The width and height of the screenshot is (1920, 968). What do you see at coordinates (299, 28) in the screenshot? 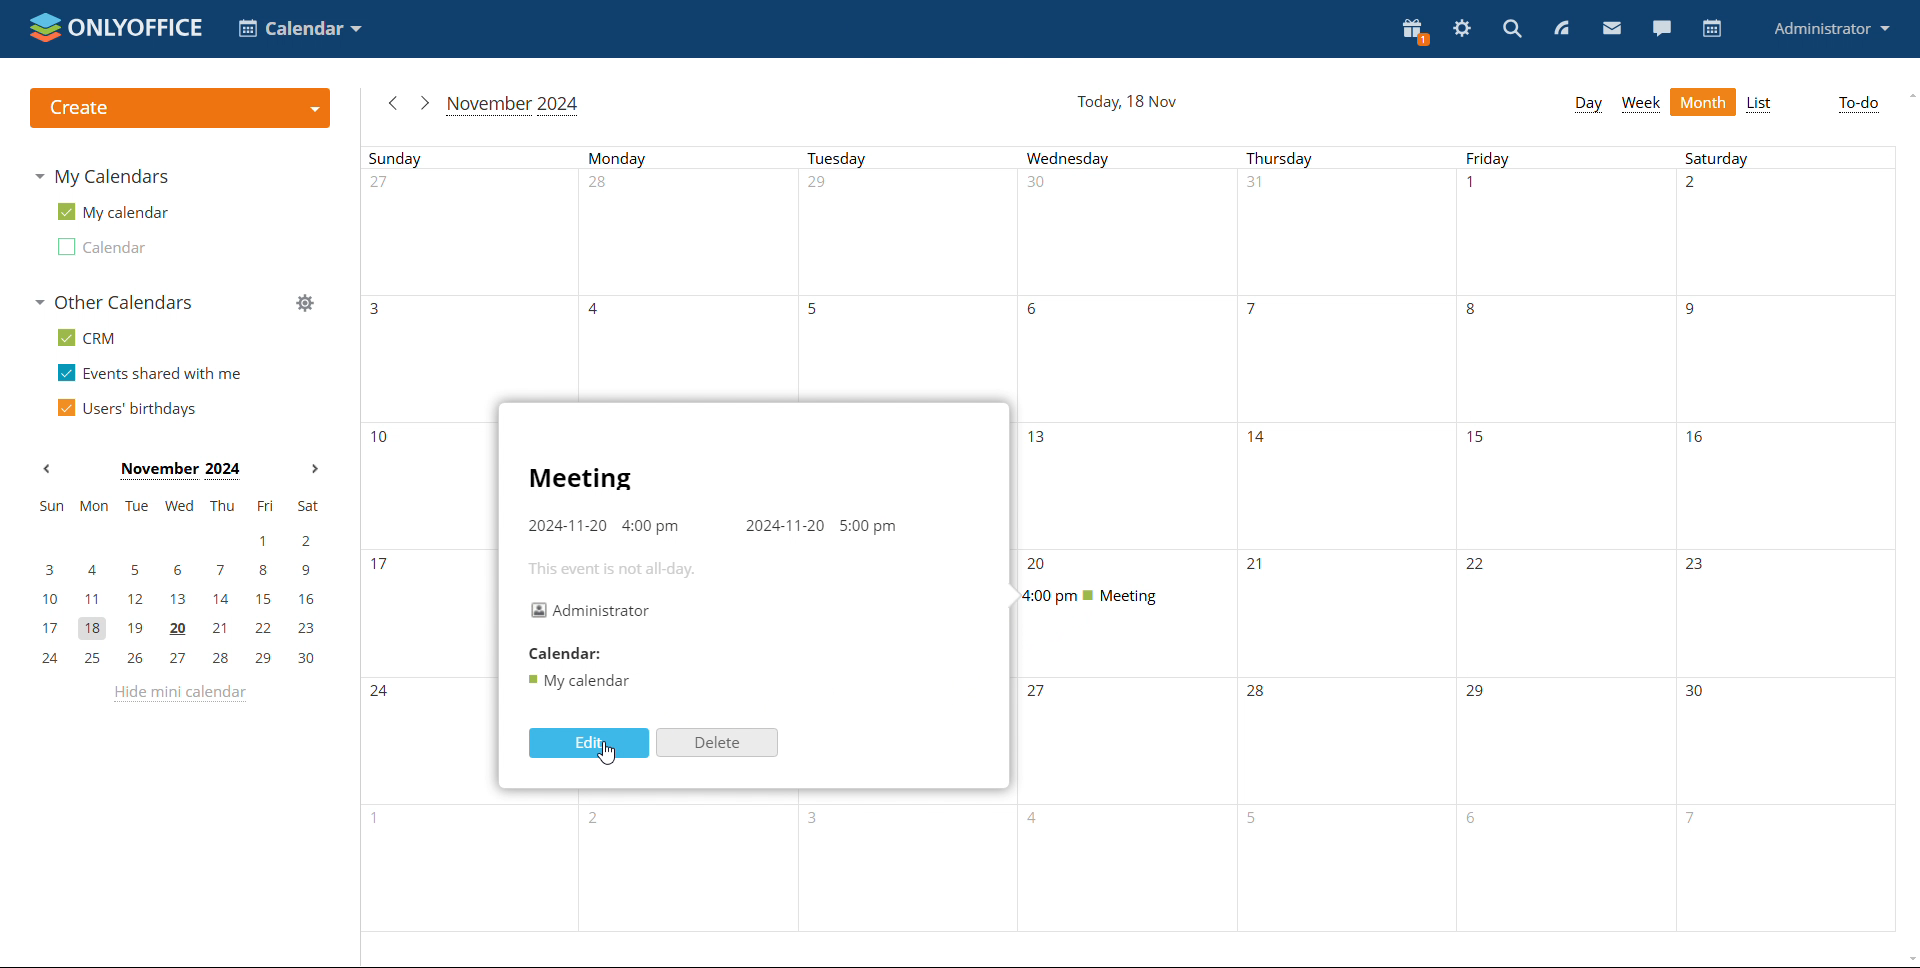
I see `select application` at bounding box center [299, 28].